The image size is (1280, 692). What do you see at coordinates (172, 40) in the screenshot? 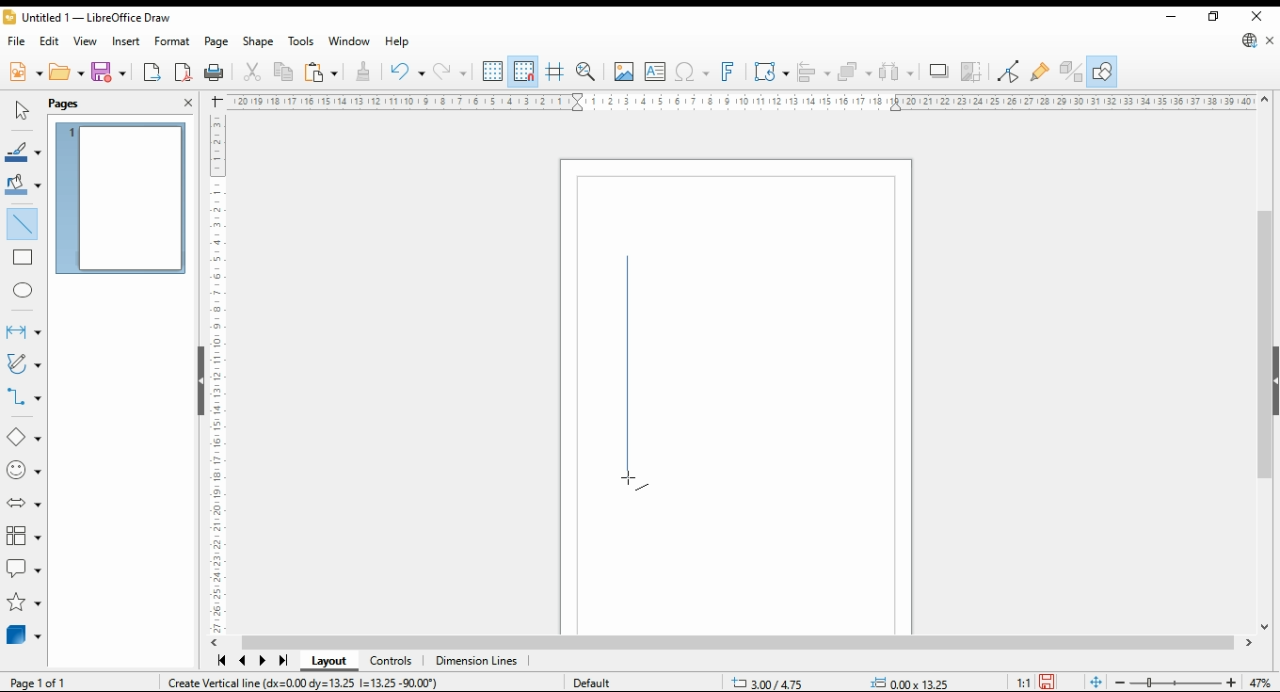
I see `format` at bounding box center [172, 40].